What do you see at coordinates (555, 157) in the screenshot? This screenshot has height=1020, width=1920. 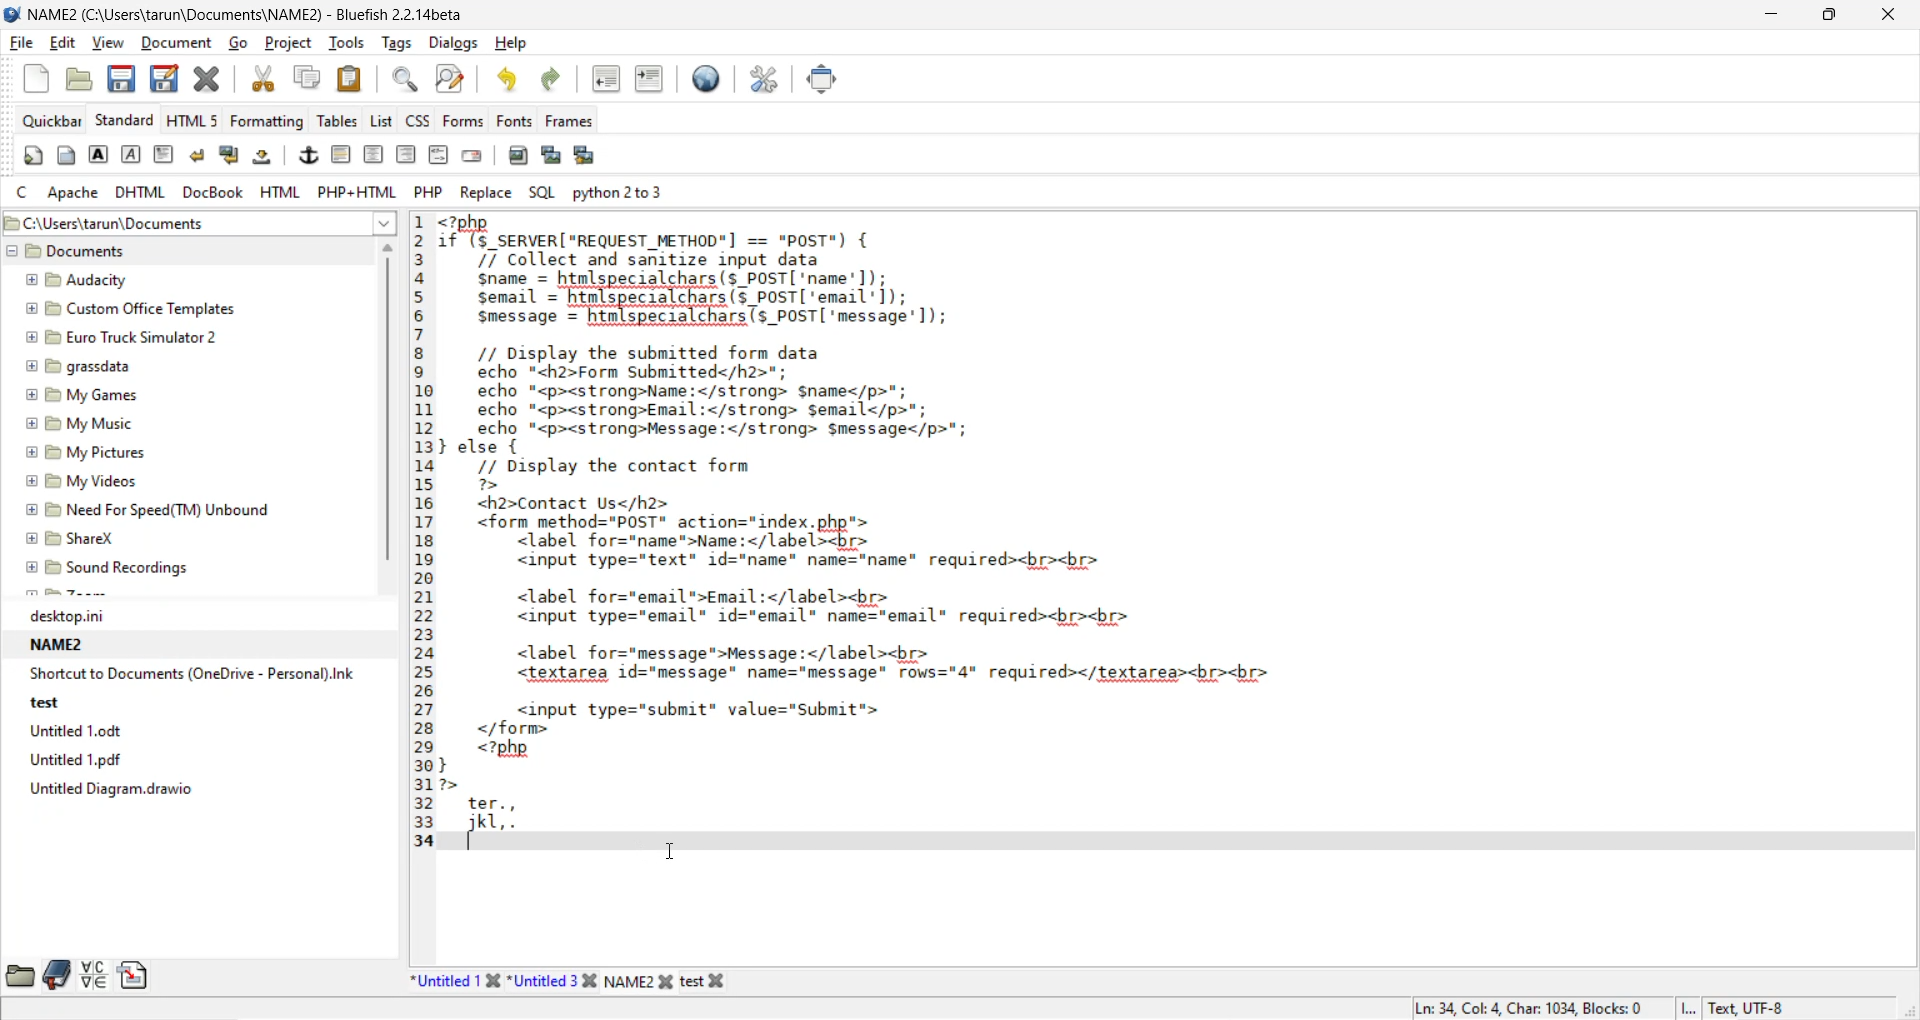 I see `insert thumbnail` at bounding box center [555, 157].